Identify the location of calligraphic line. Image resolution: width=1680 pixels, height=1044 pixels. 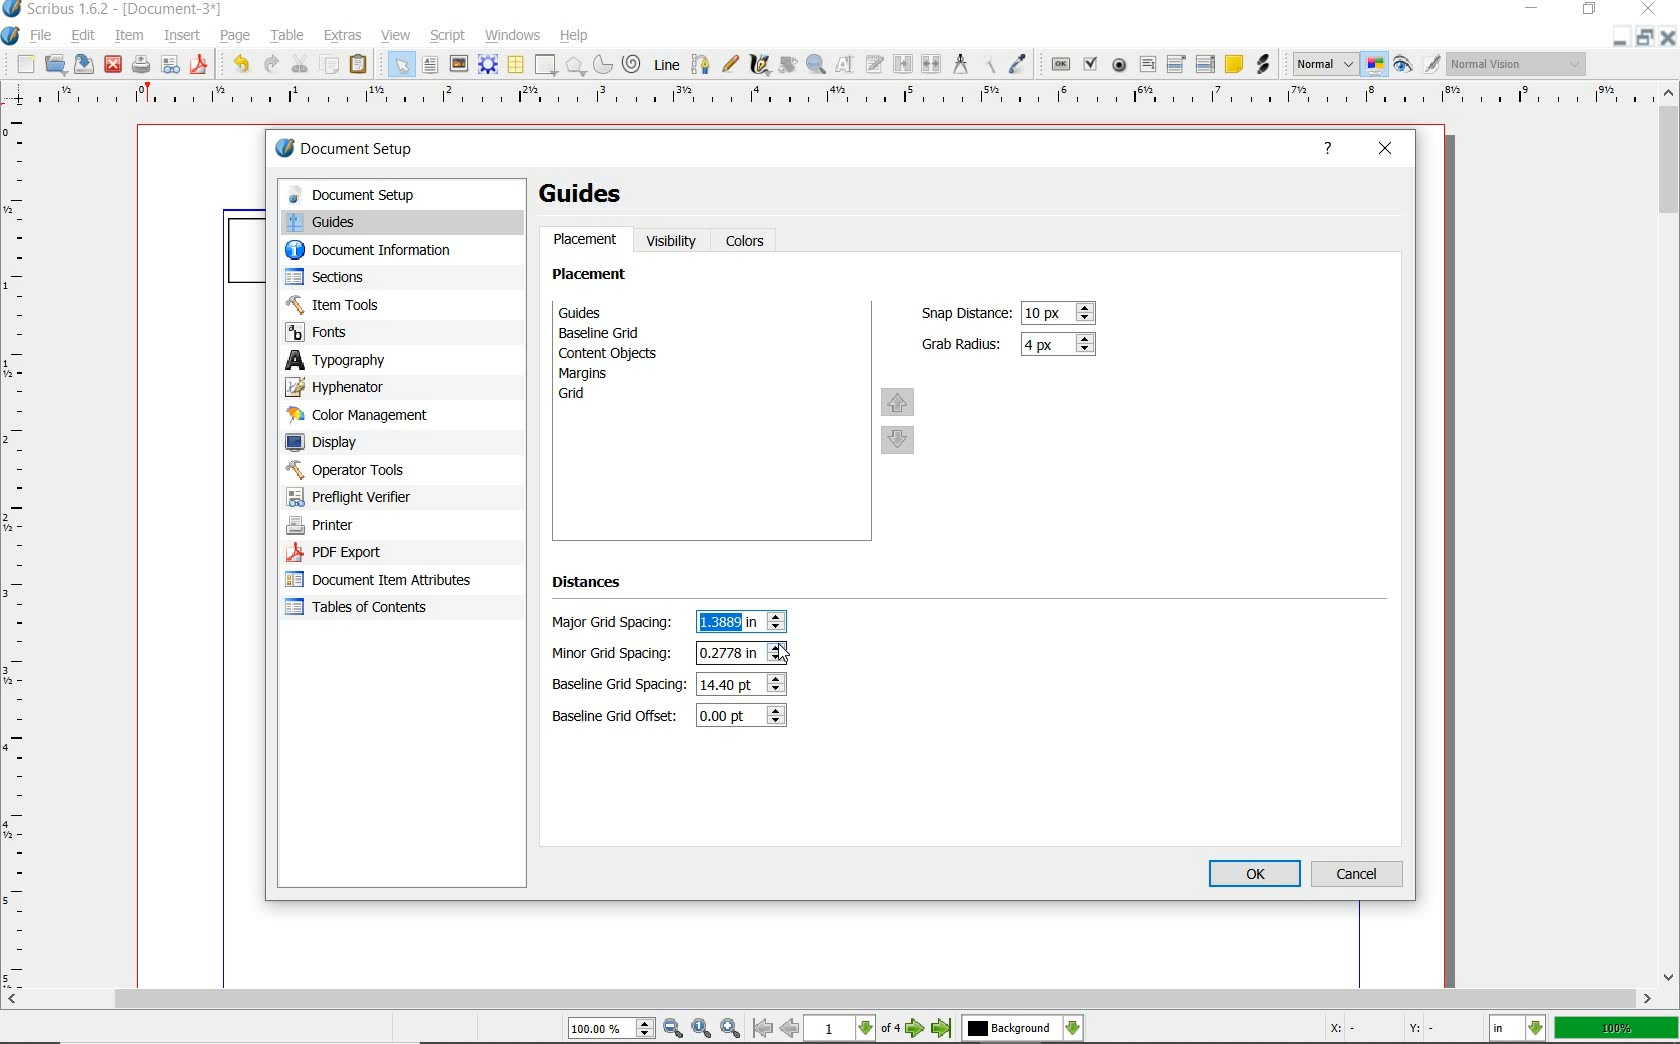
(762, 65).